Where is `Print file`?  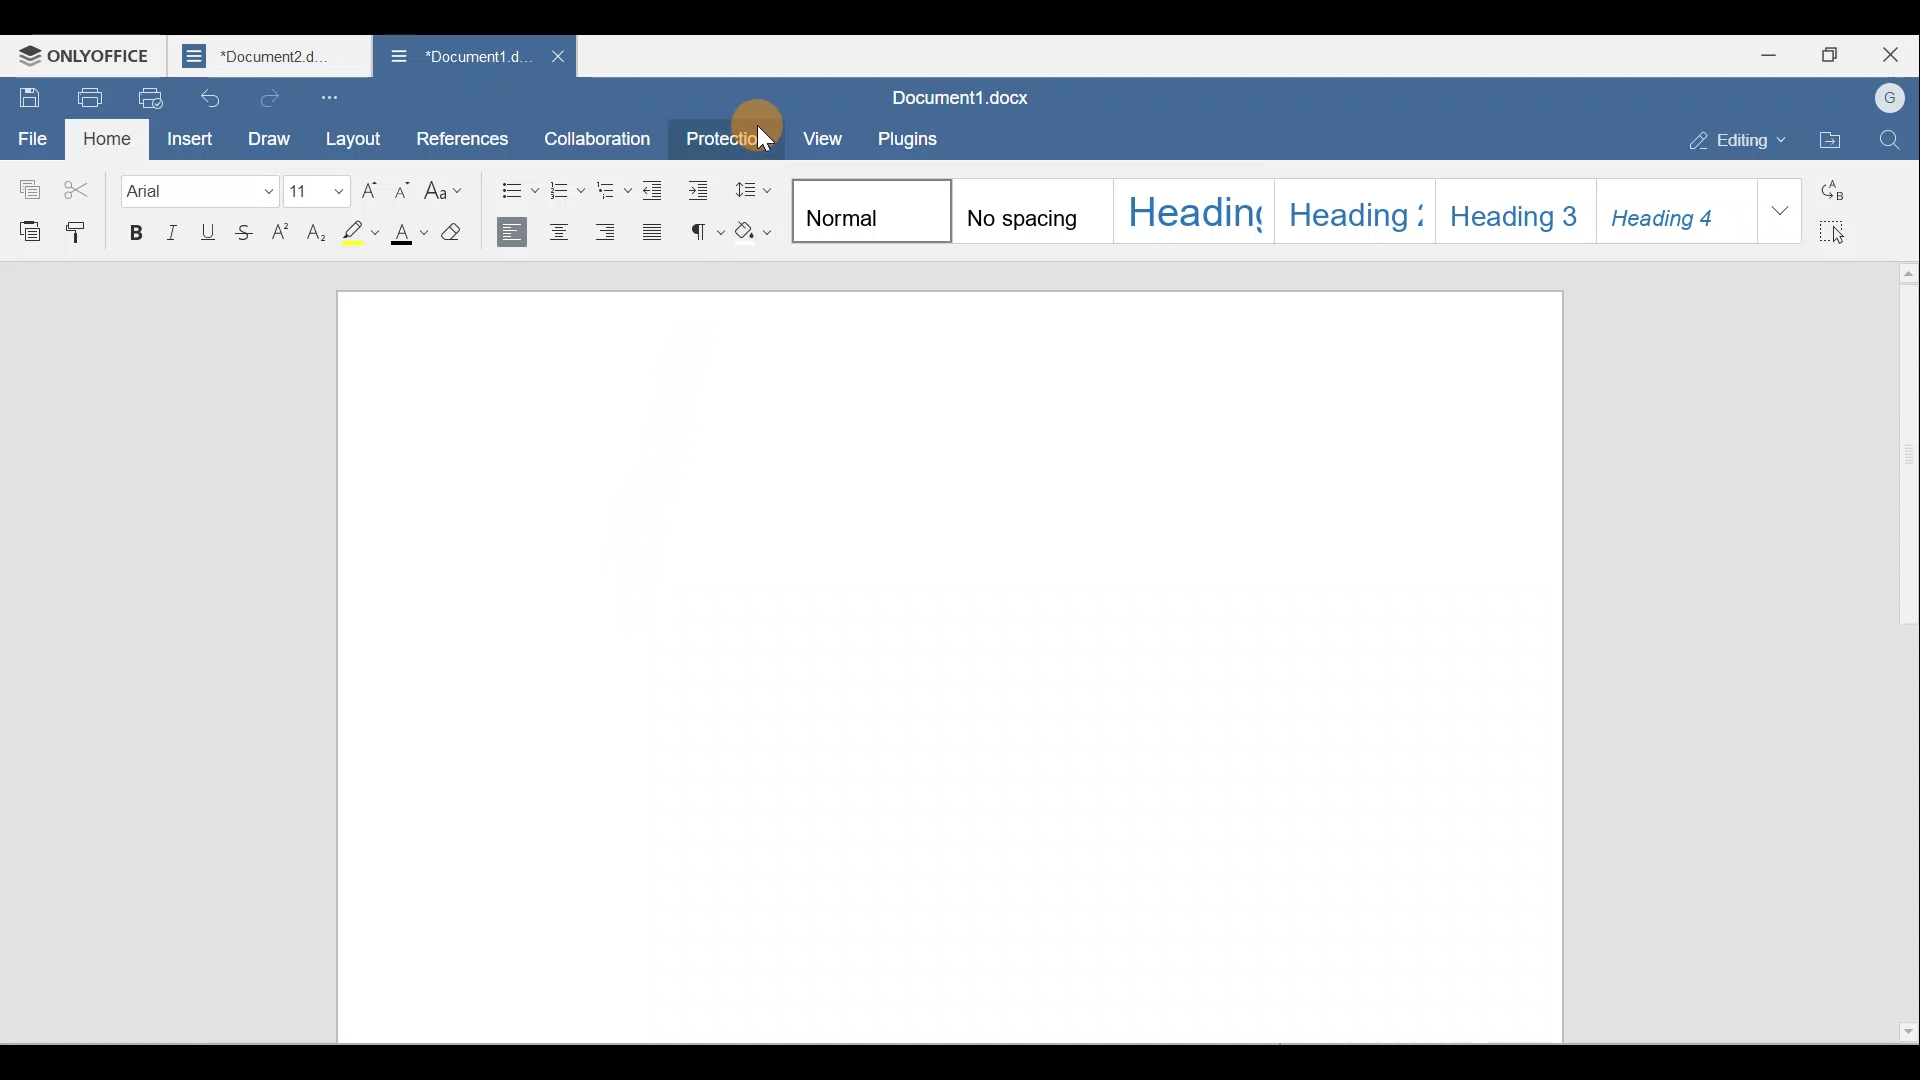 Print file is located at coordinates (89, 97).